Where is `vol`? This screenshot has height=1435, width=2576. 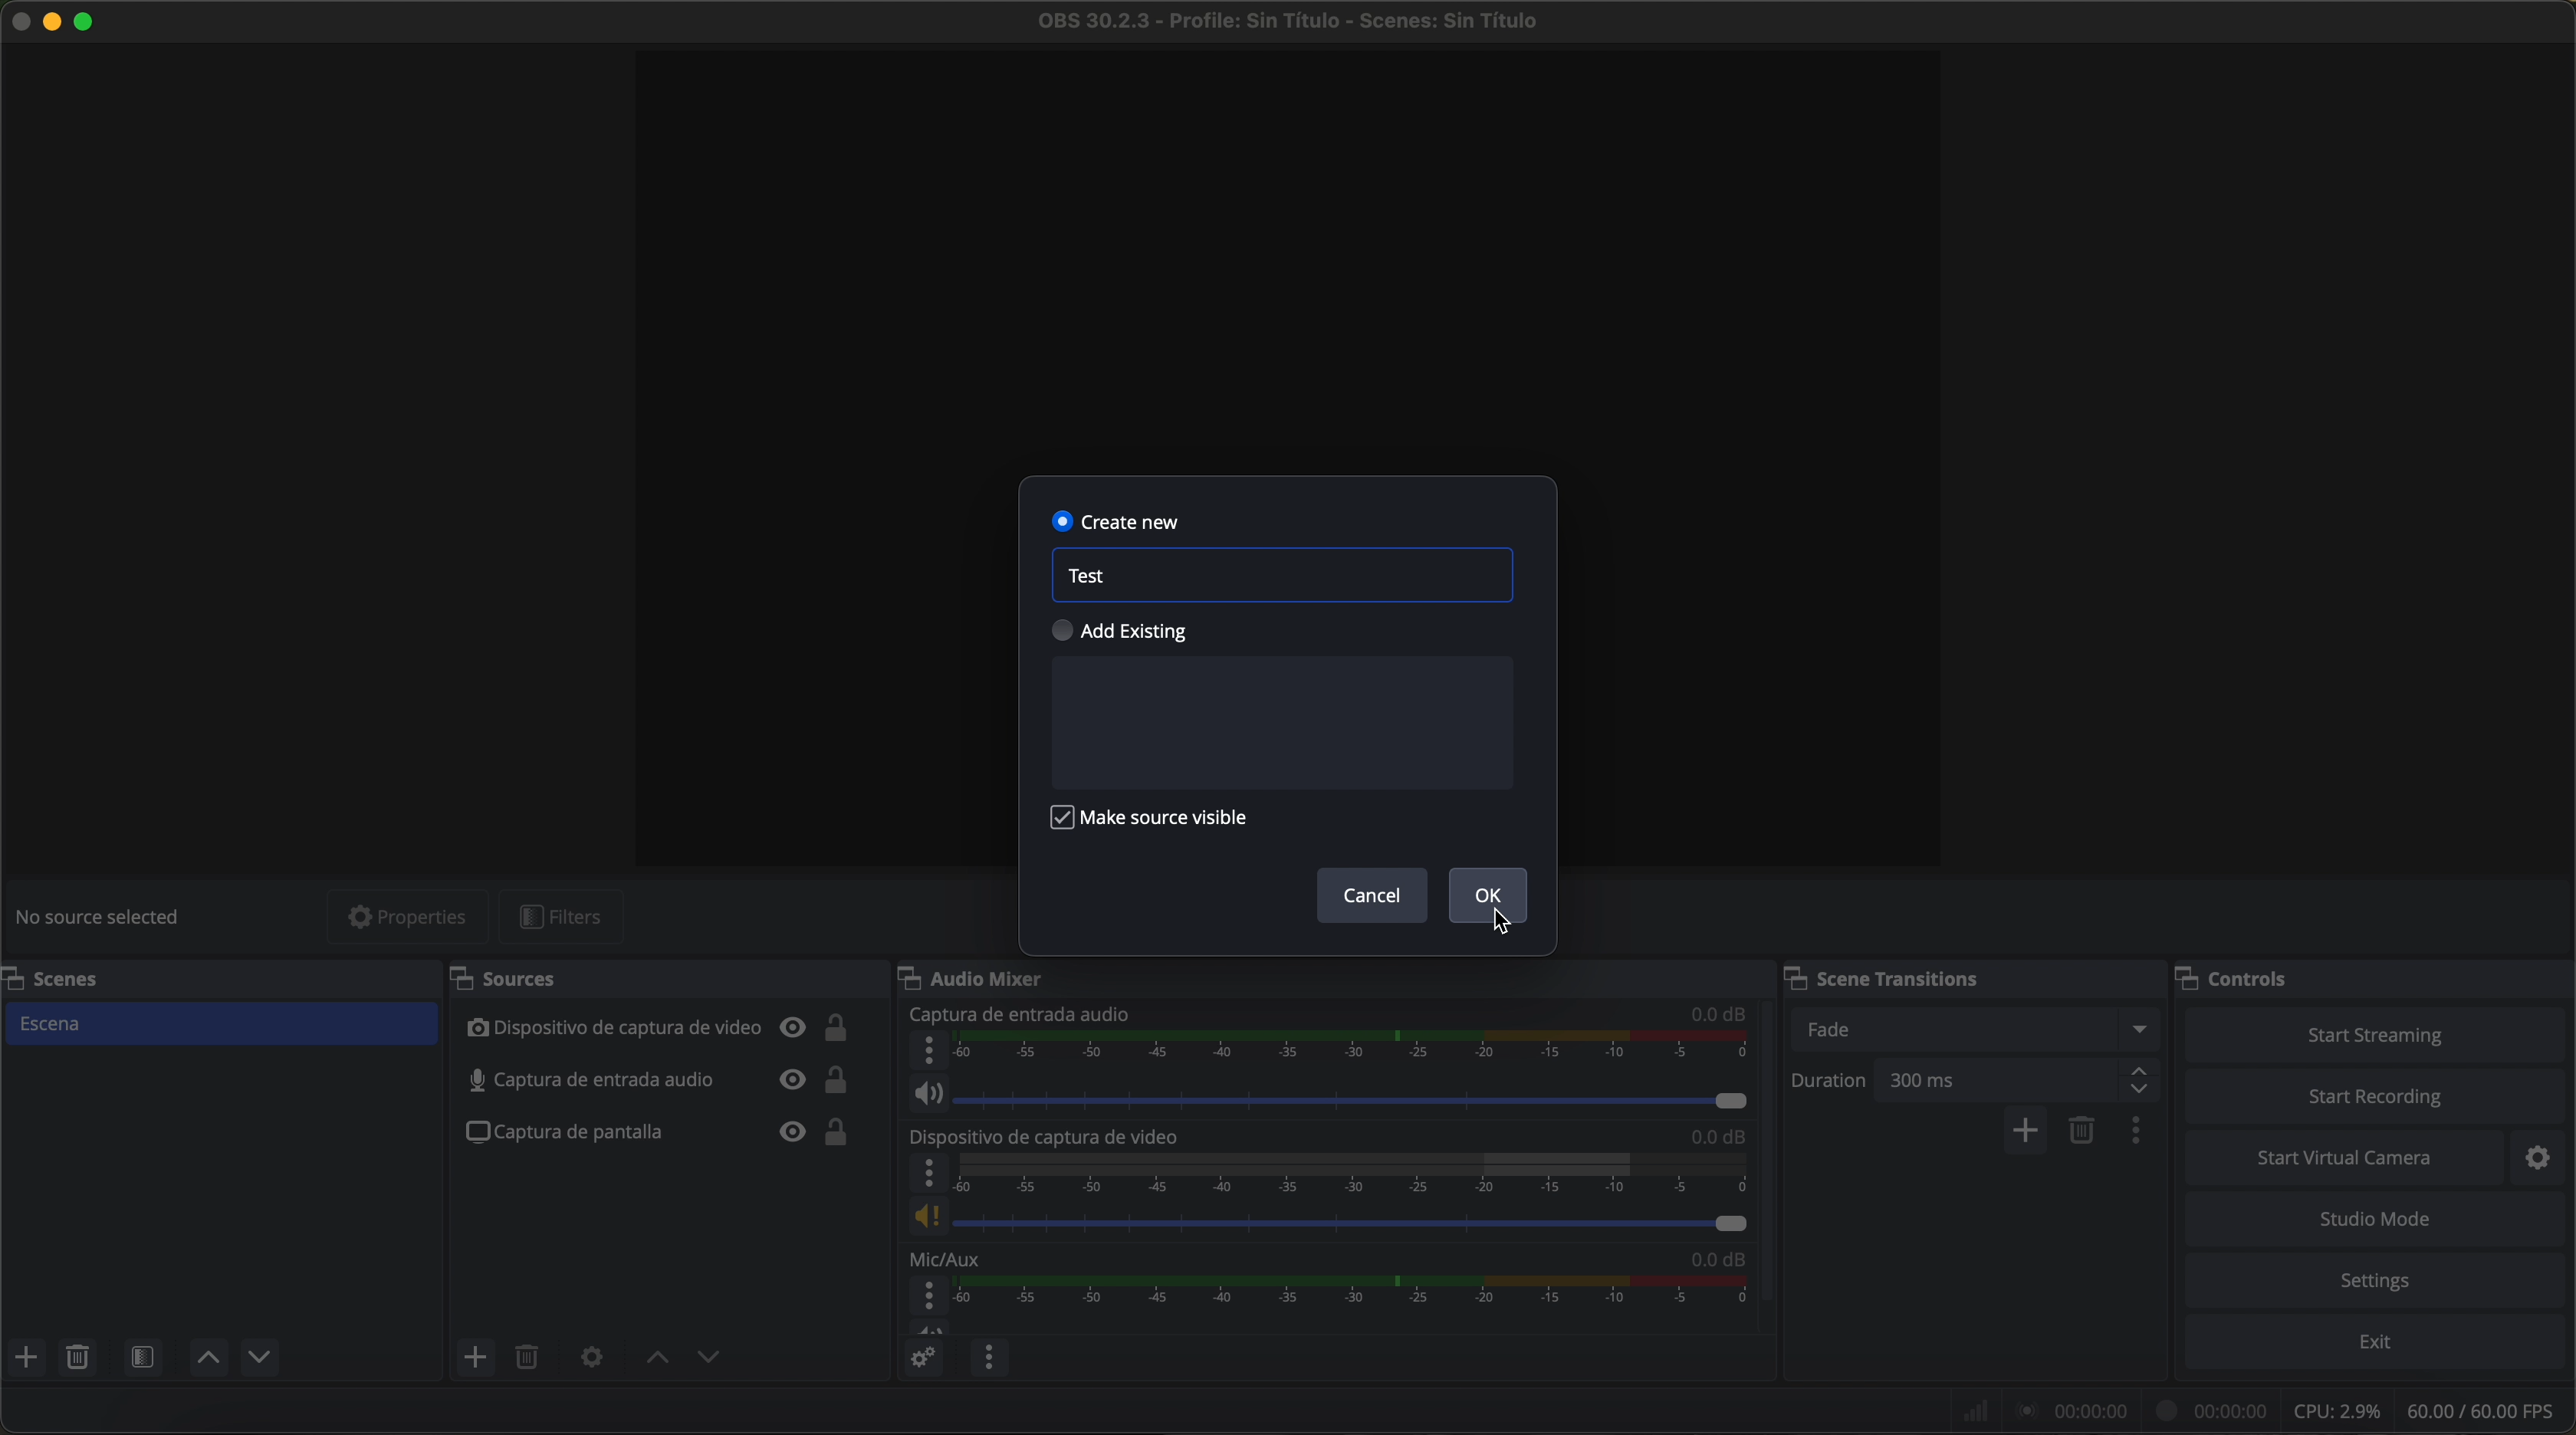
vol is located at coordinates (1326, 1217).